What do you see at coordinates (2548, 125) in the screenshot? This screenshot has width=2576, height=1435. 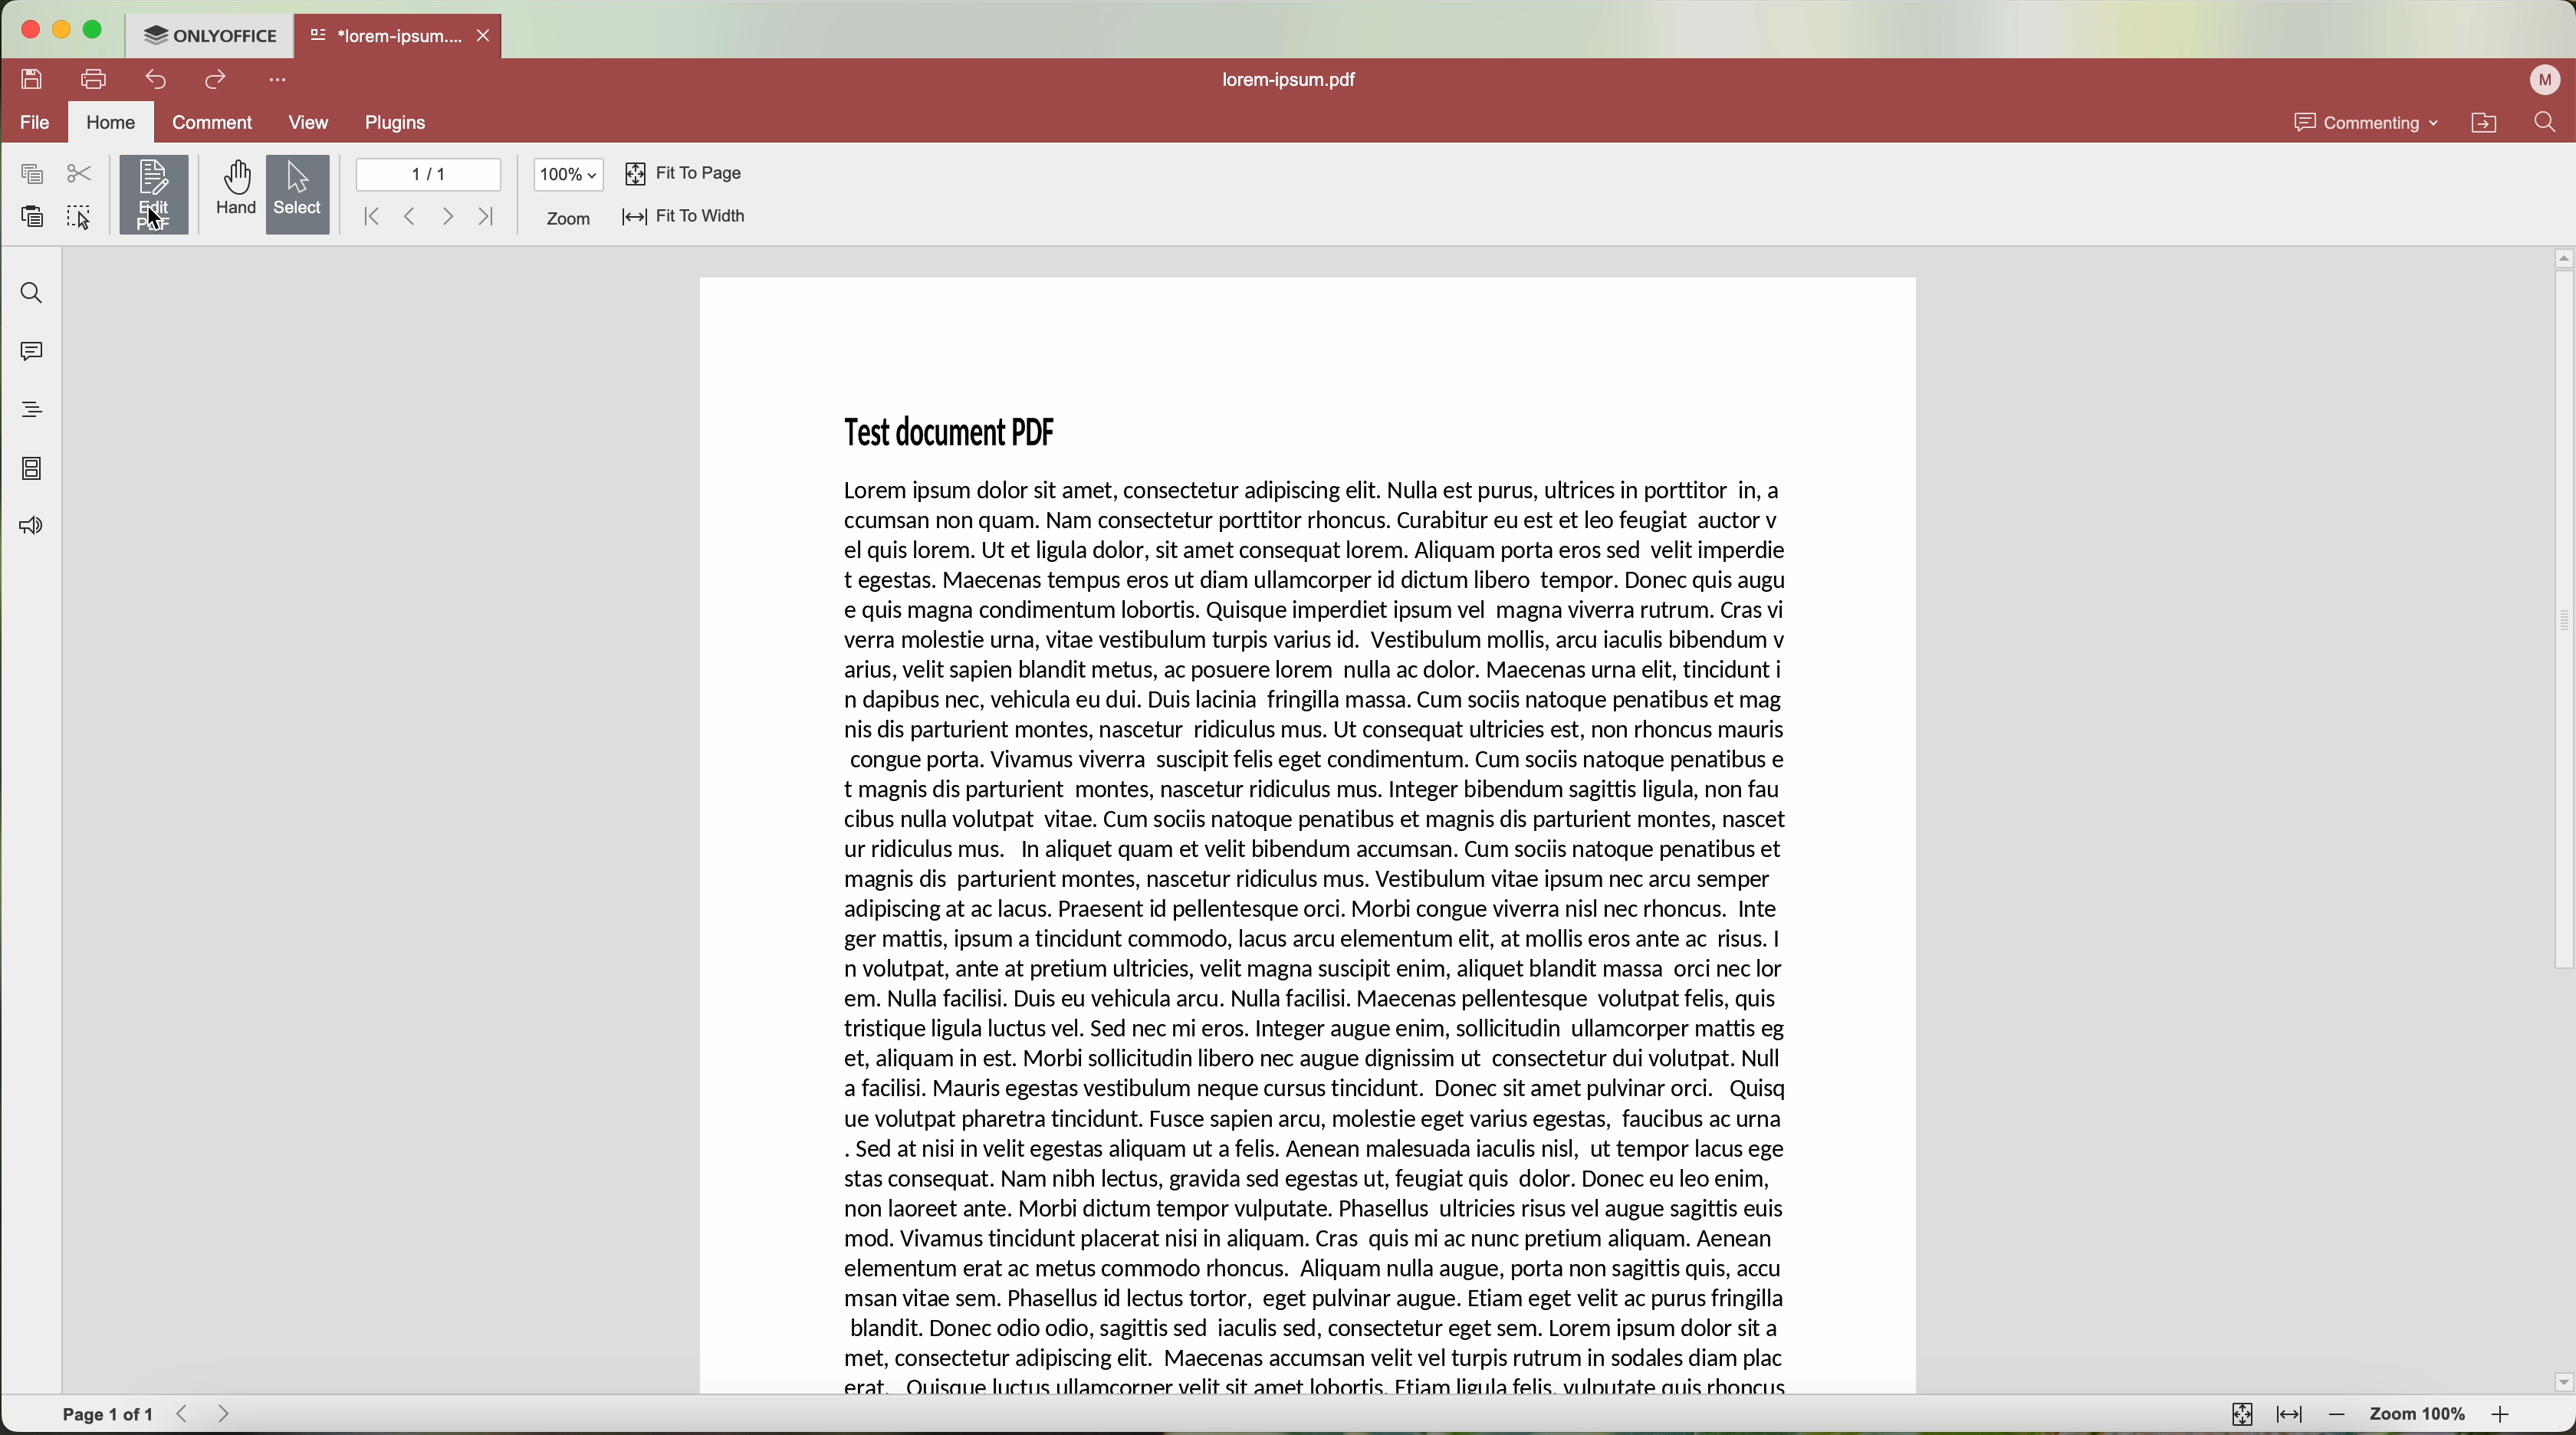 I see `find` at bounding box center [2548, 125].